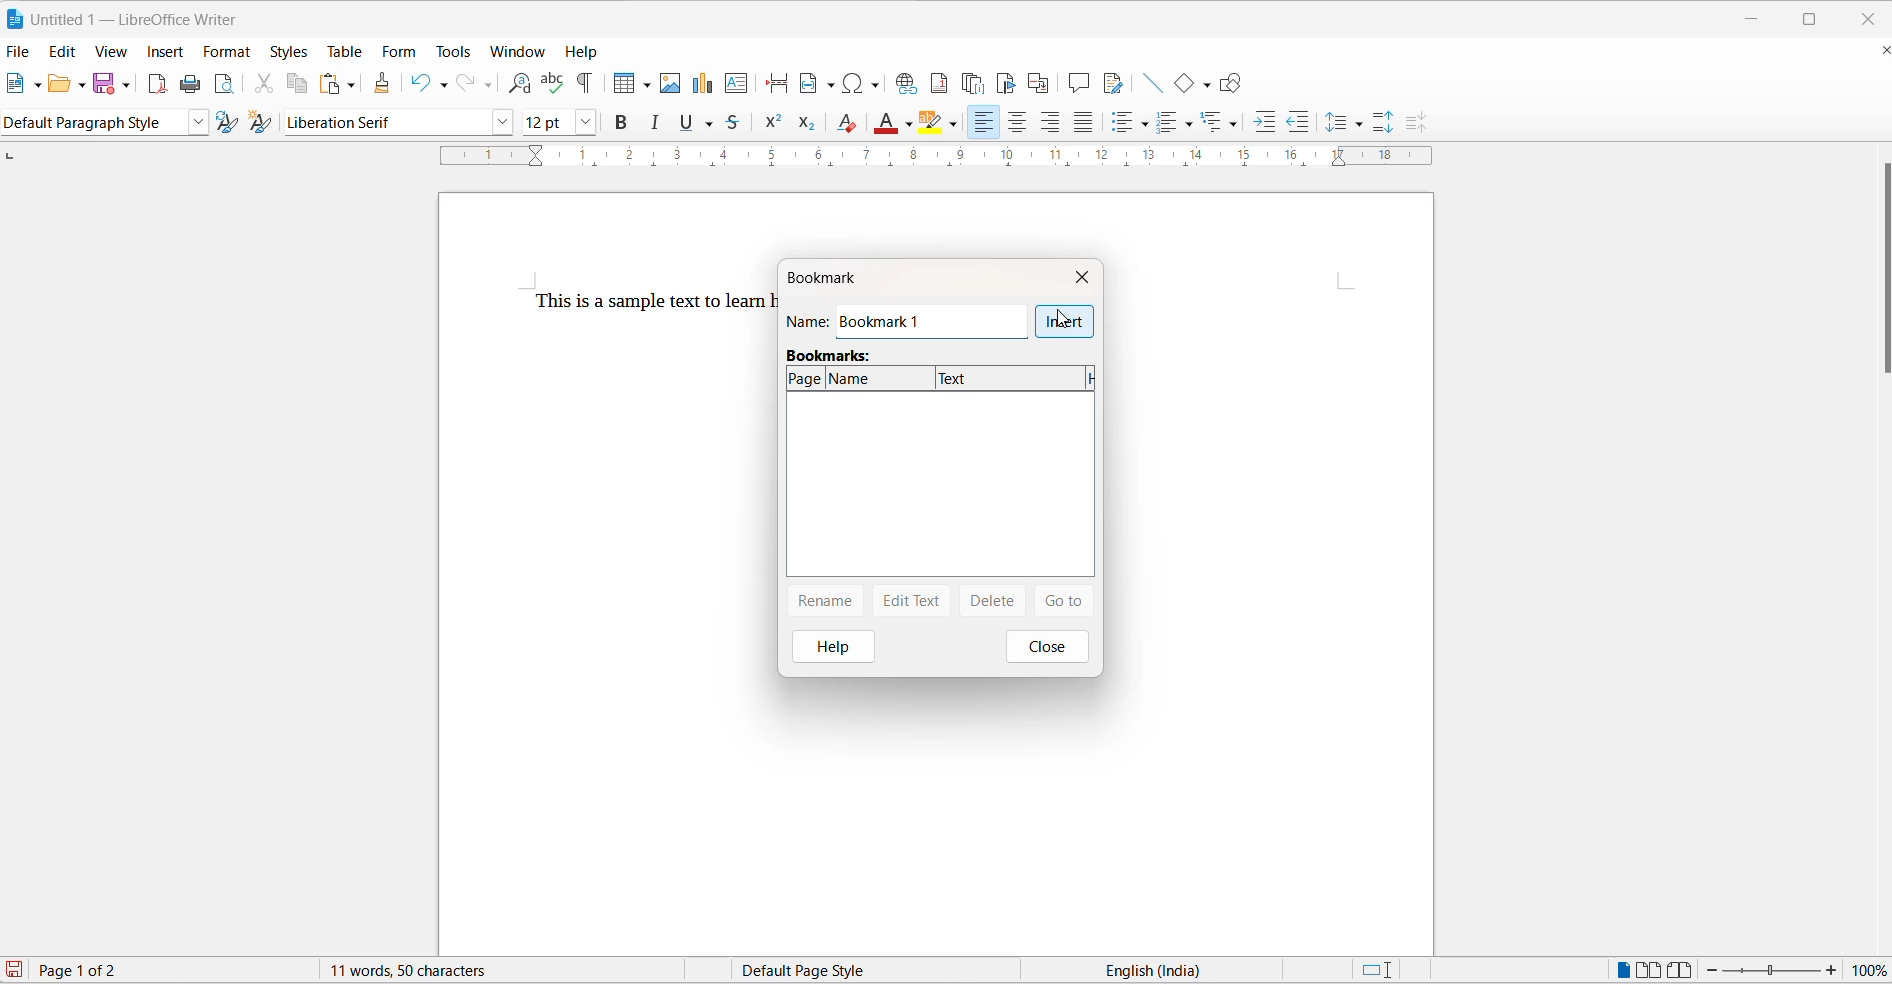 This screenshot has height=984, width=1892. I want to click on delete, so click(989, 602).